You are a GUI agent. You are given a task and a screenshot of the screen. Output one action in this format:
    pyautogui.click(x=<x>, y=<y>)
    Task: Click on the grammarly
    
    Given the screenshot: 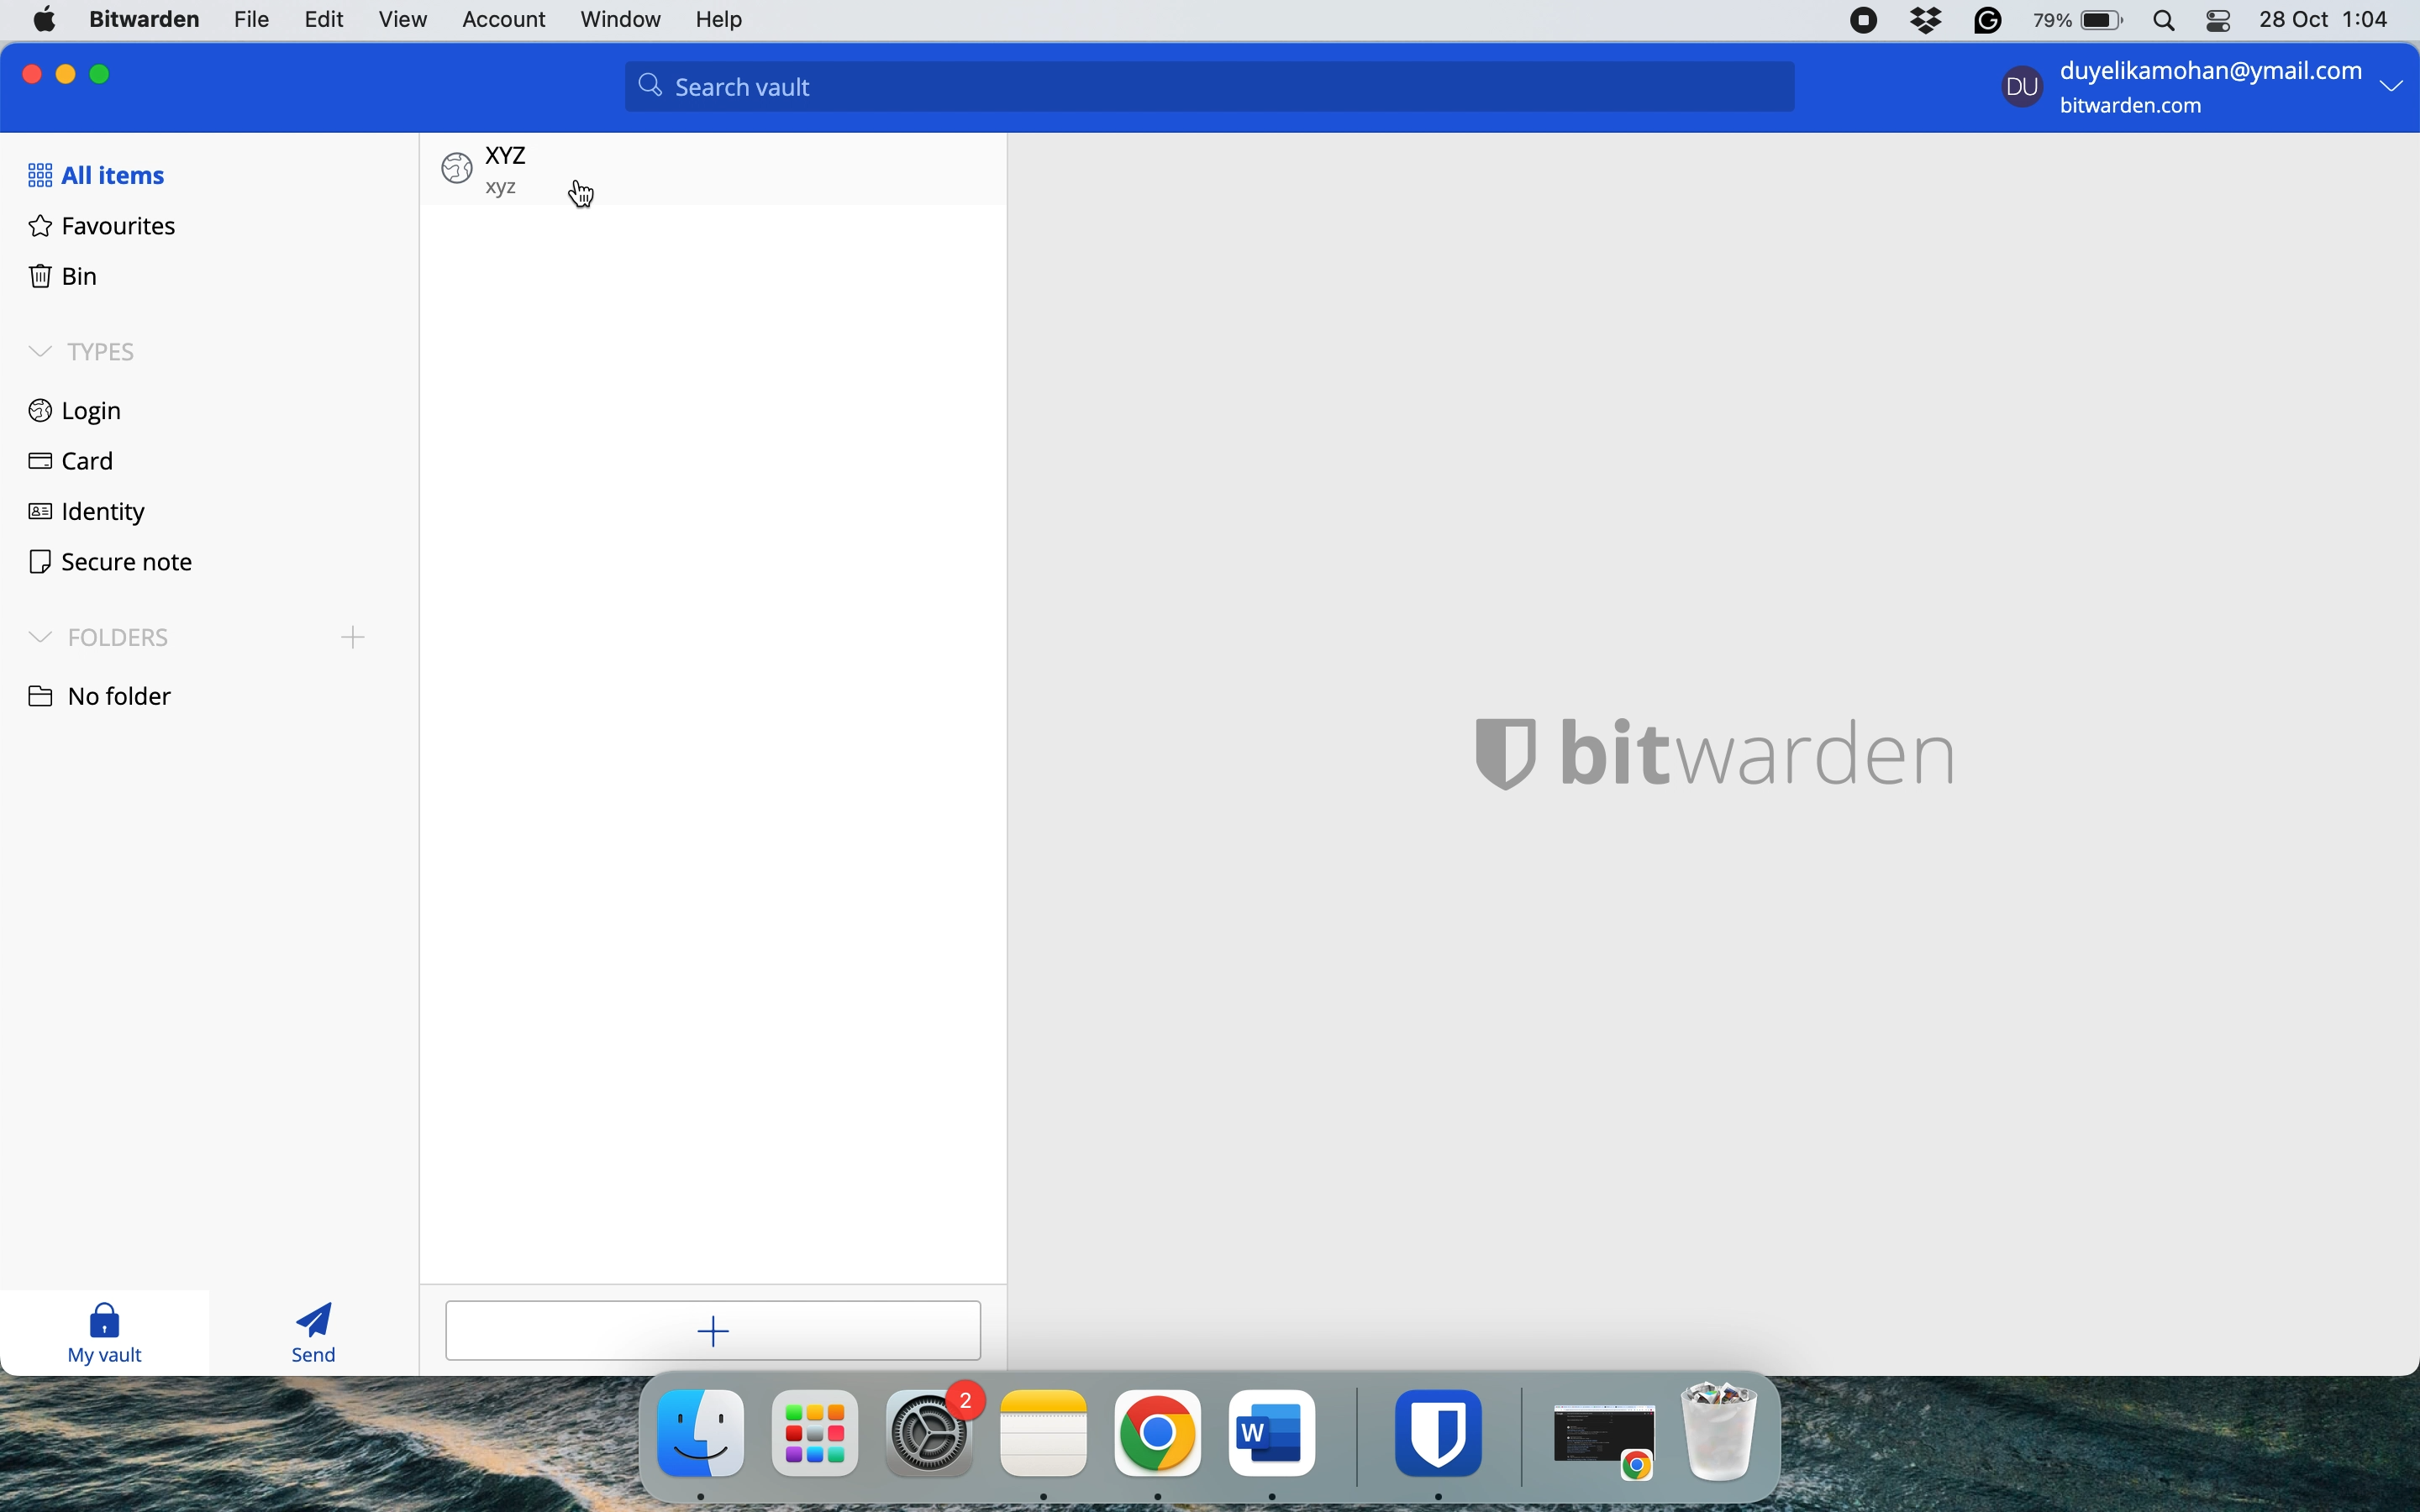 What is the action you would take?
    pyautogui.click(x=1985, y=21)
    